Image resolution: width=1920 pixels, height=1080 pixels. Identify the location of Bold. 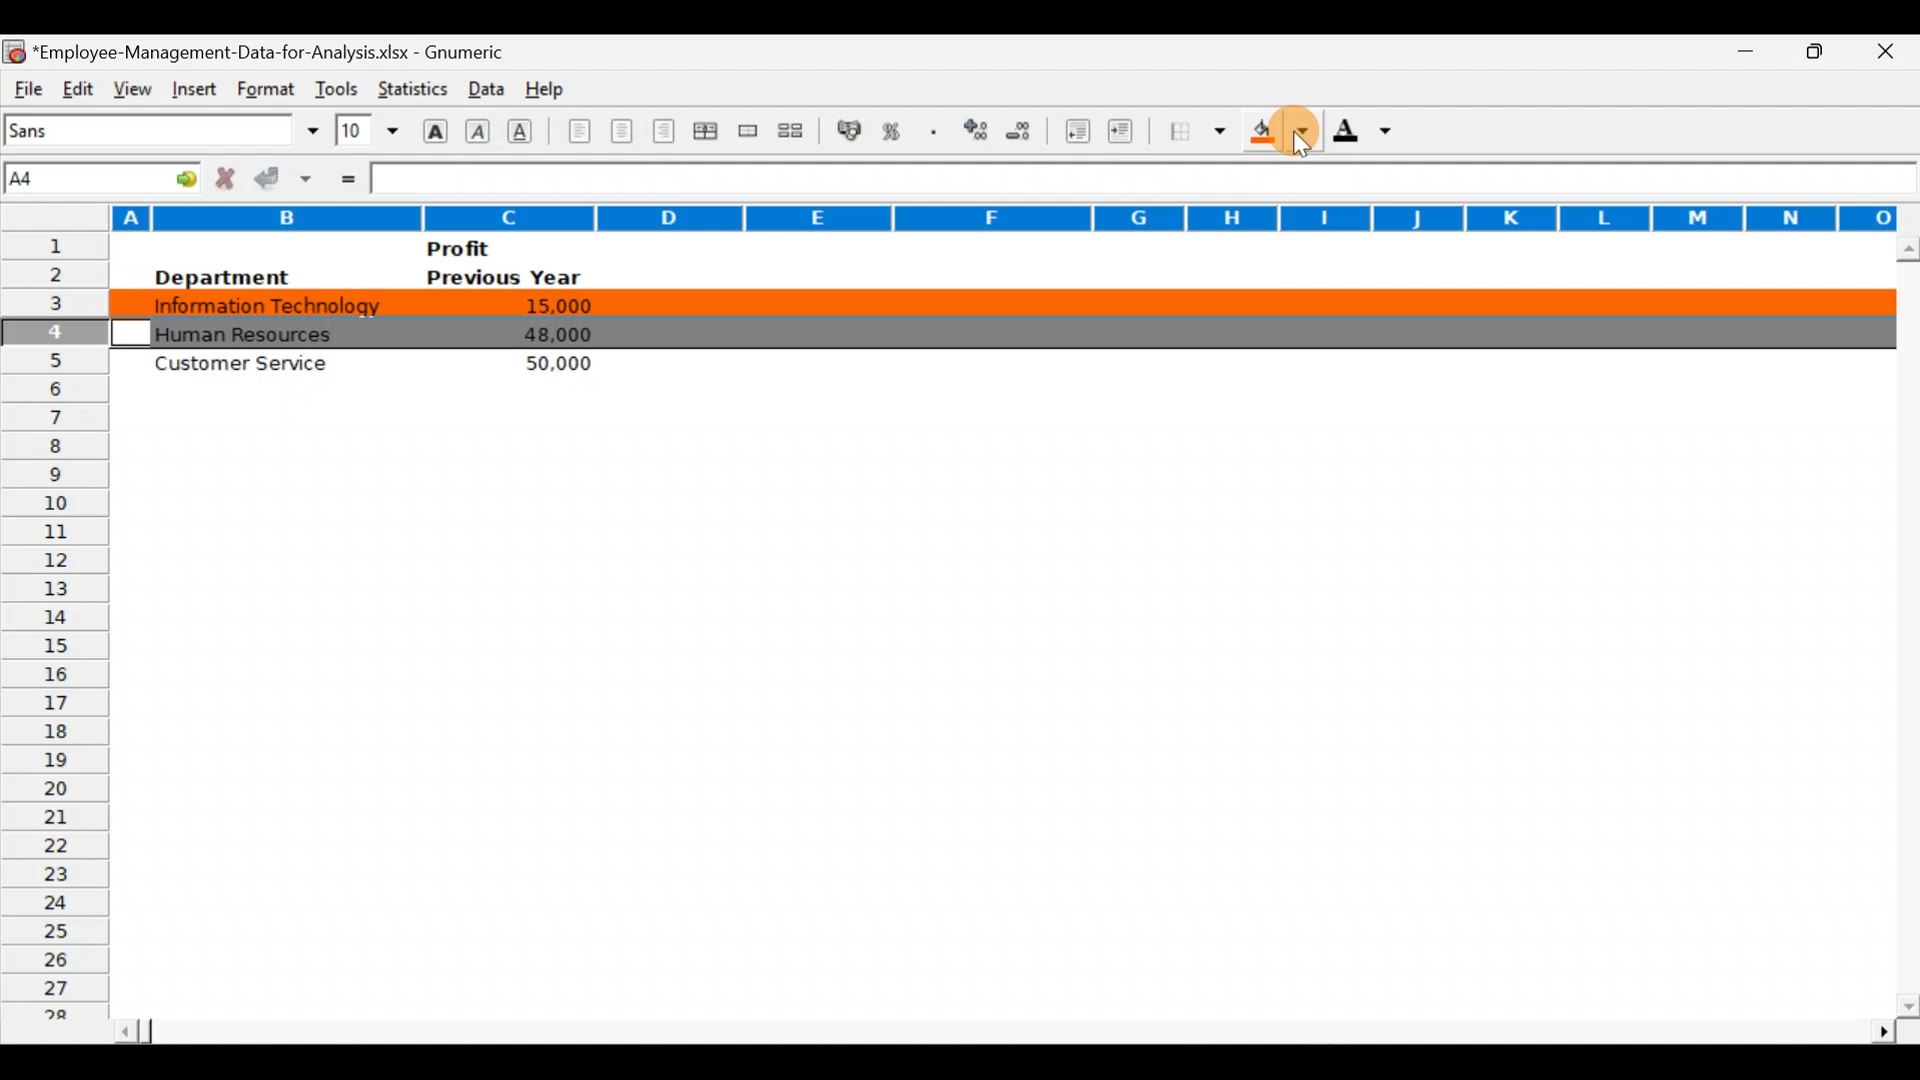
(433, 129).